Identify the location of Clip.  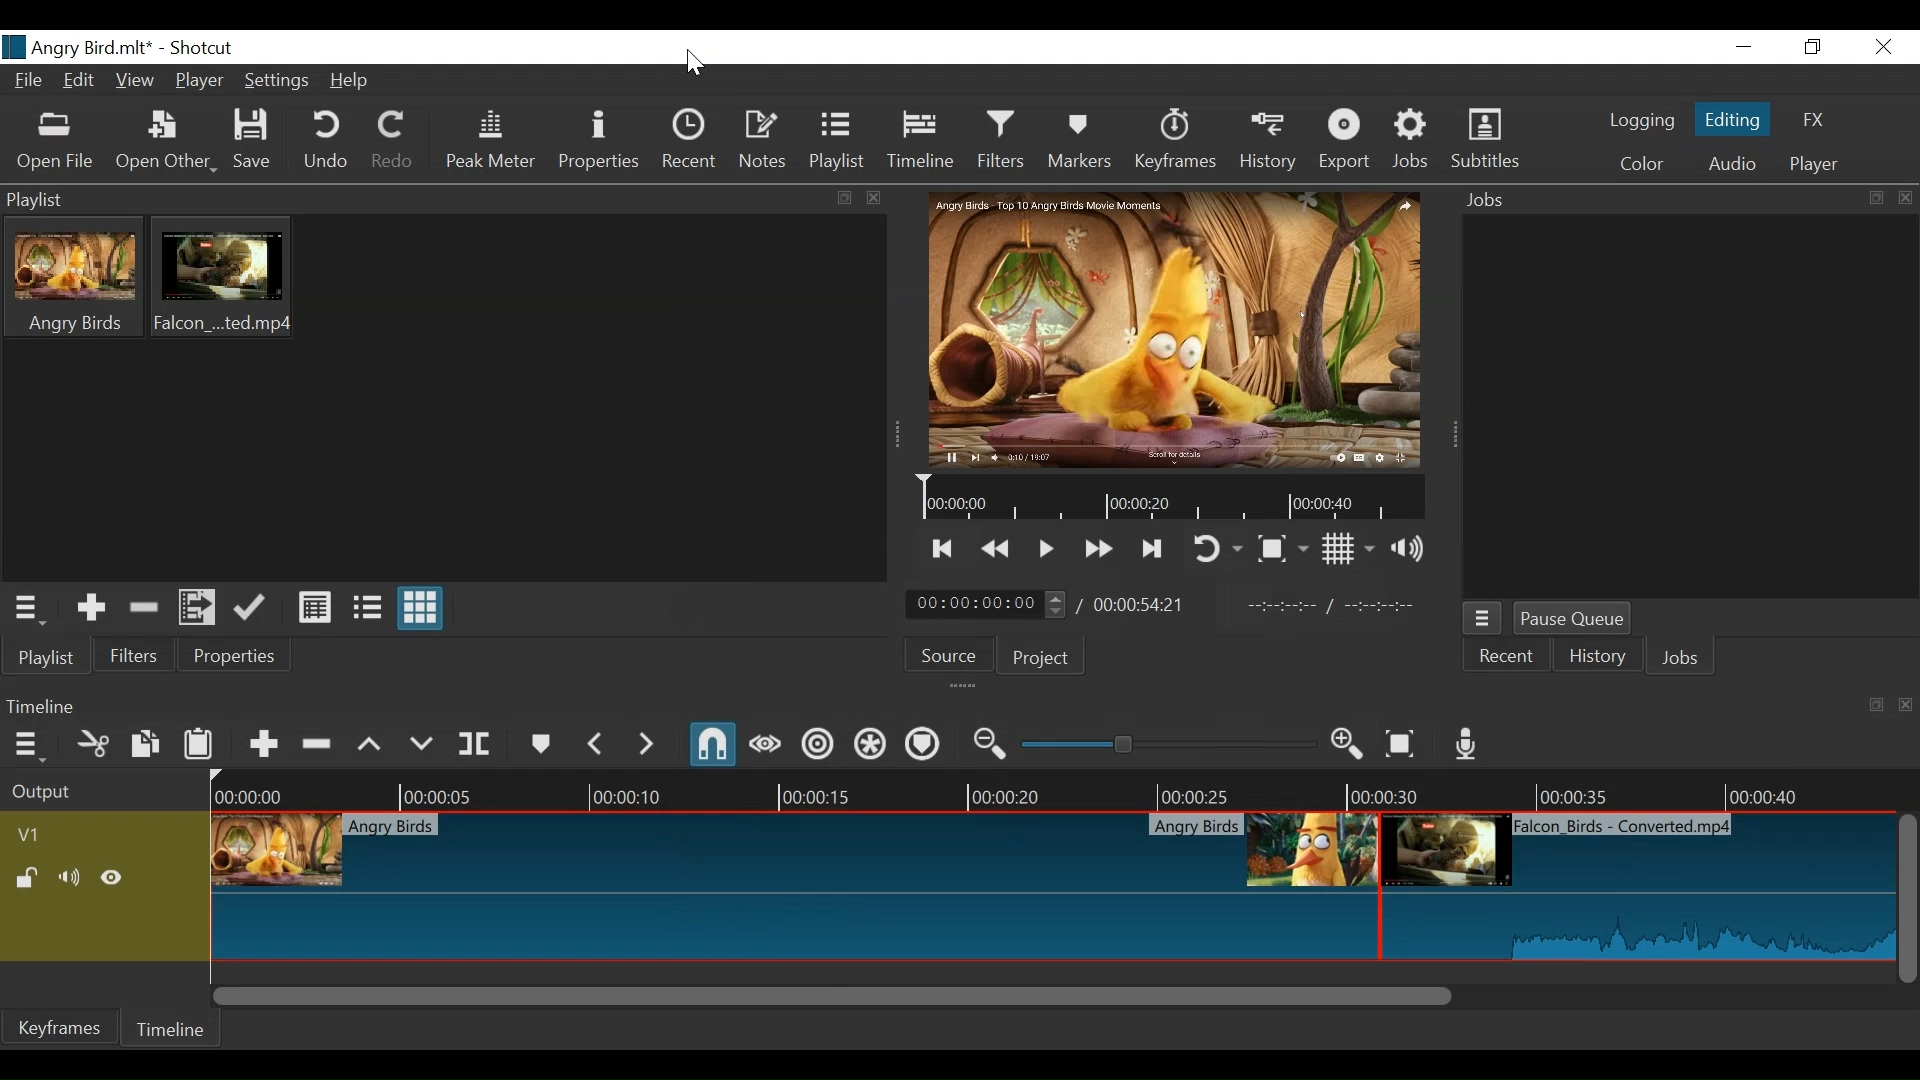
(71, 278).